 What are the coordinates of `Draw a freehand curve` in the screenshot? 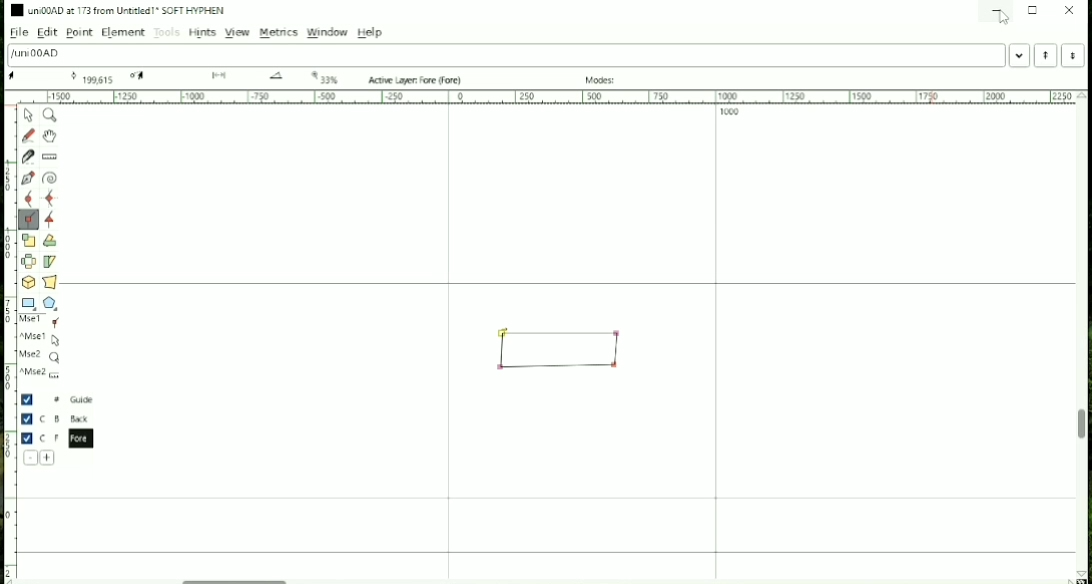 It's located at (28, 135).